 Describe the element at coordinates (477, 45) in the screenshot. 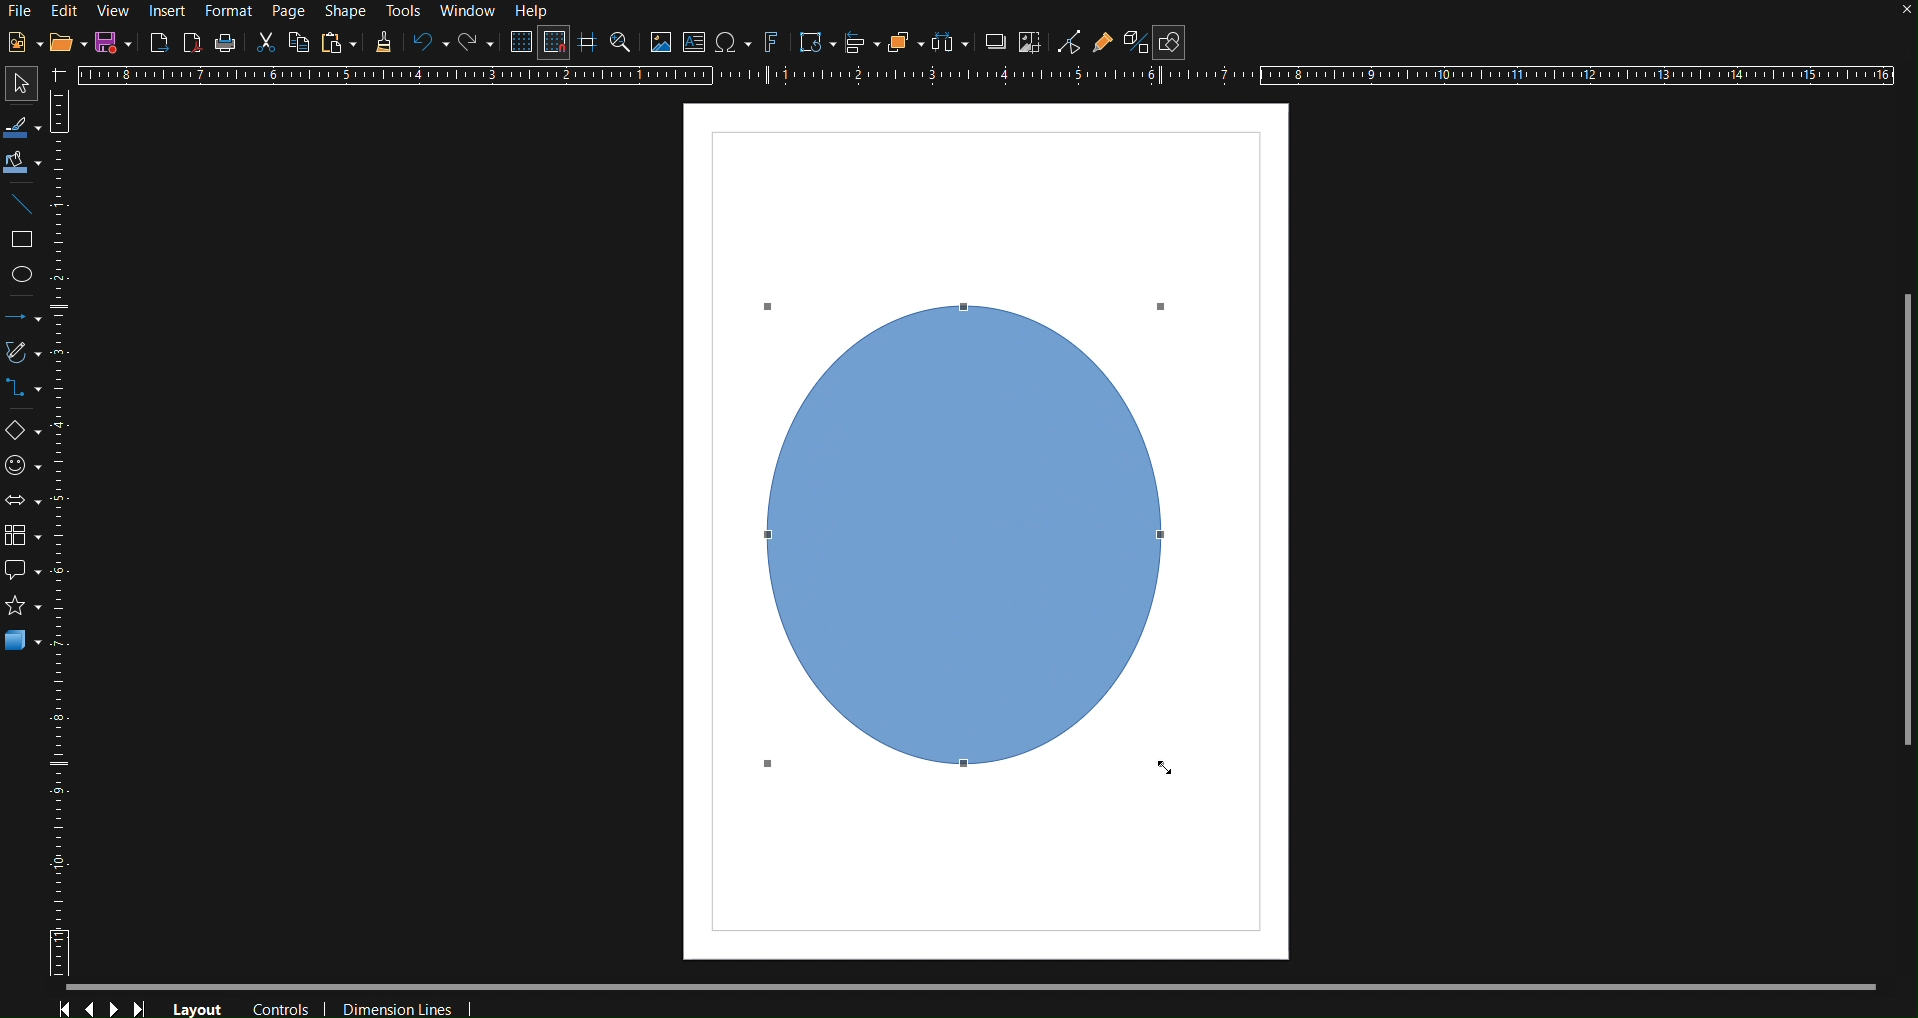

I see `Redo` at that location.